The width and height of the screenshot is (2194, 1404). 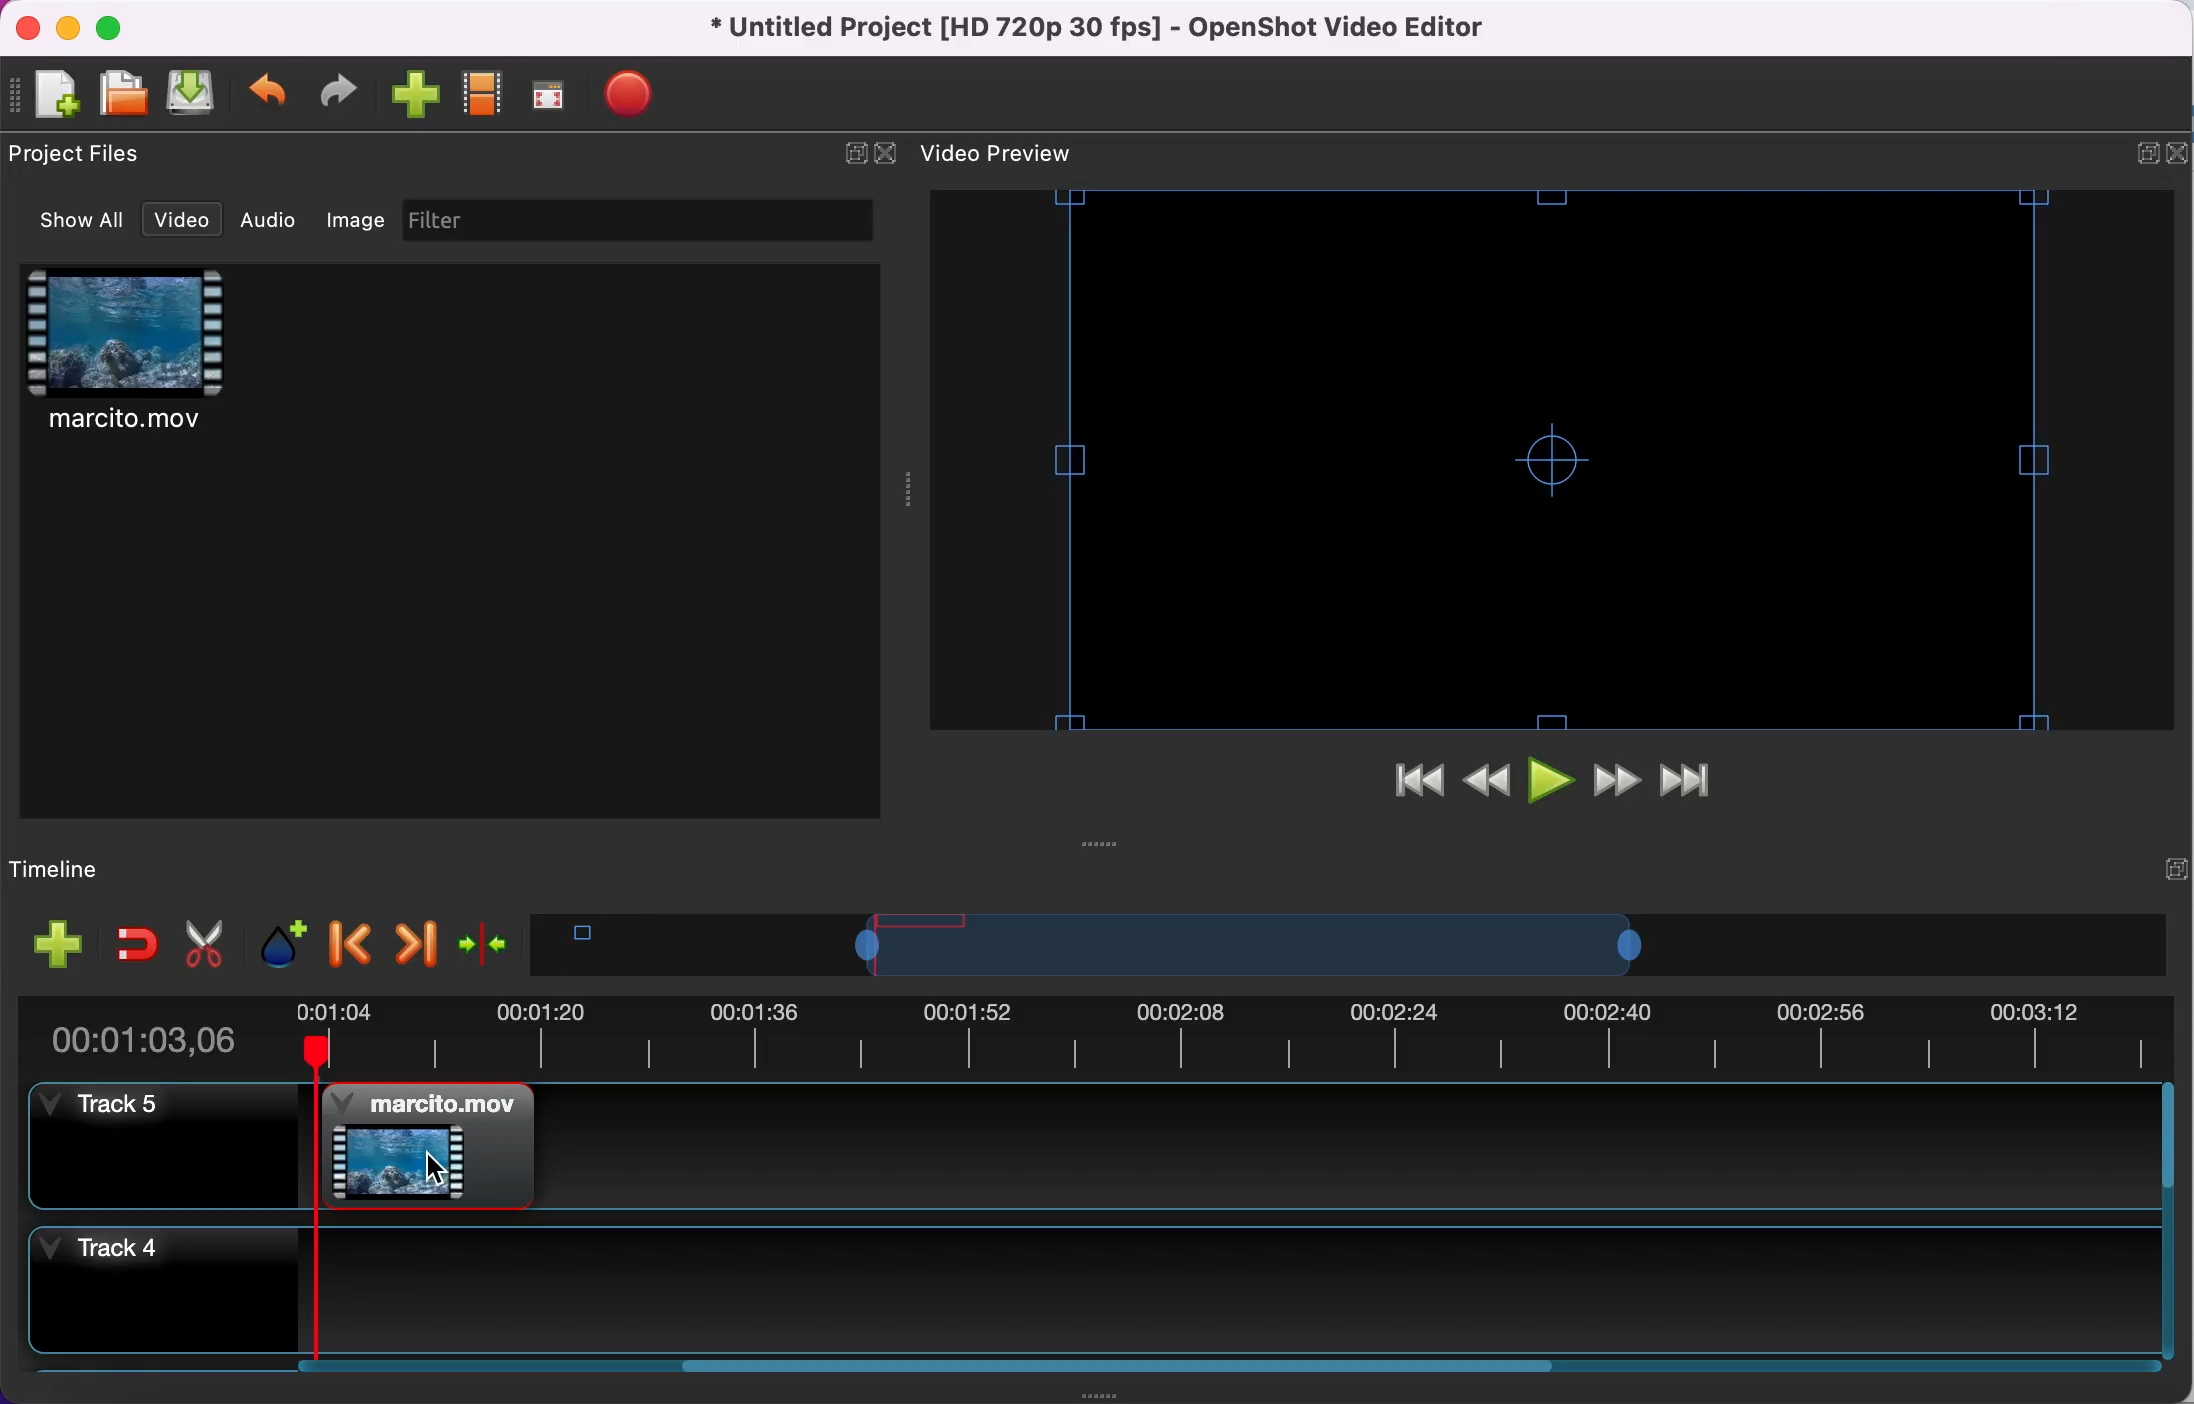 What do you see at coordinates (48, 97) in the screenshot?
I see `new file` at bounding box center [48, 97].